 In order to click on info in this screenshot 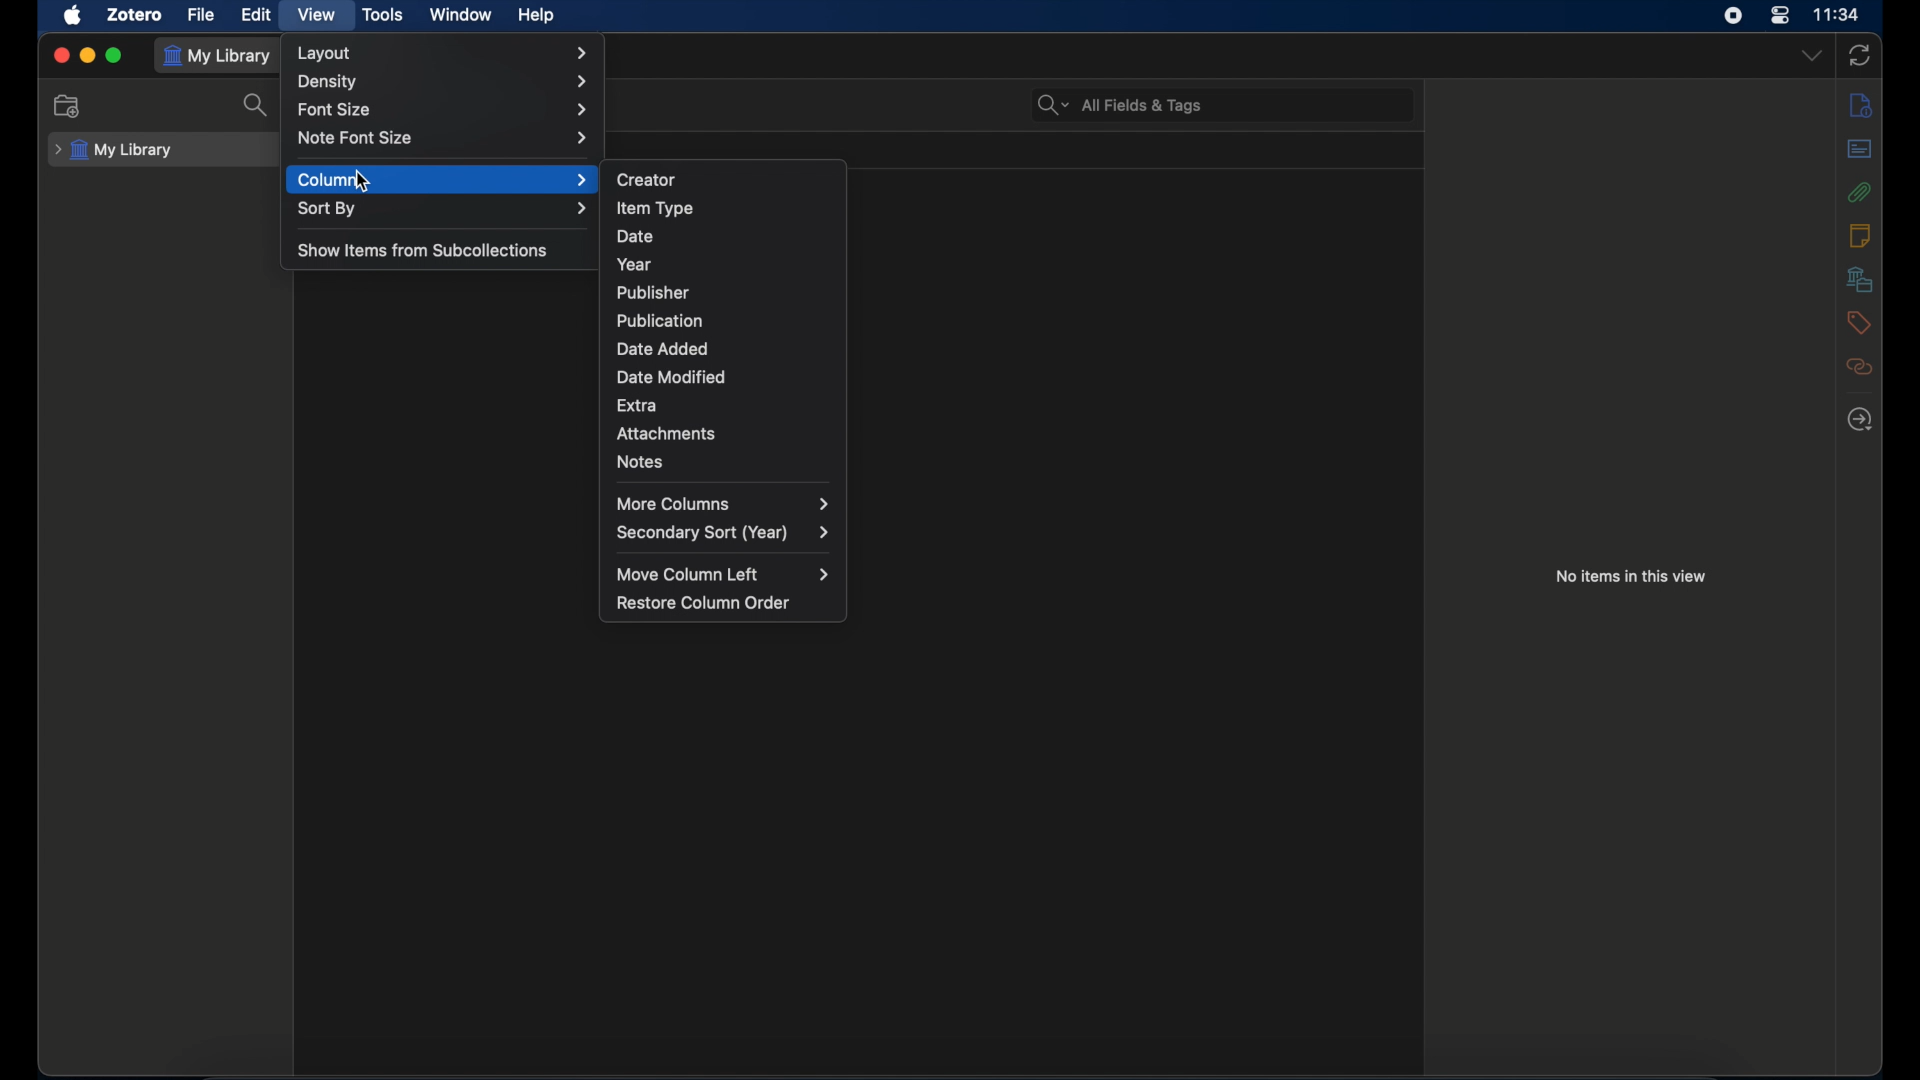, I will do `click(1861, 106)`.